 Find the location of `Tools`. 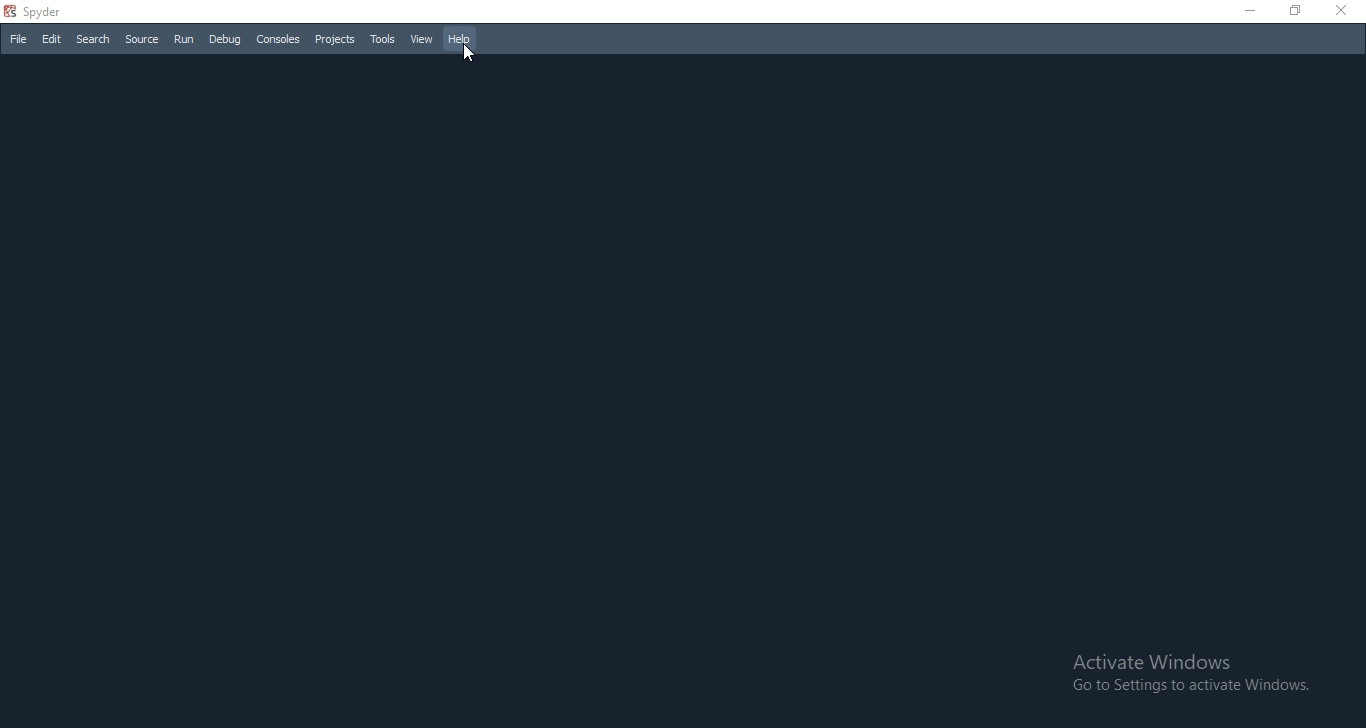

Tools is located at coordinates (384, 40).